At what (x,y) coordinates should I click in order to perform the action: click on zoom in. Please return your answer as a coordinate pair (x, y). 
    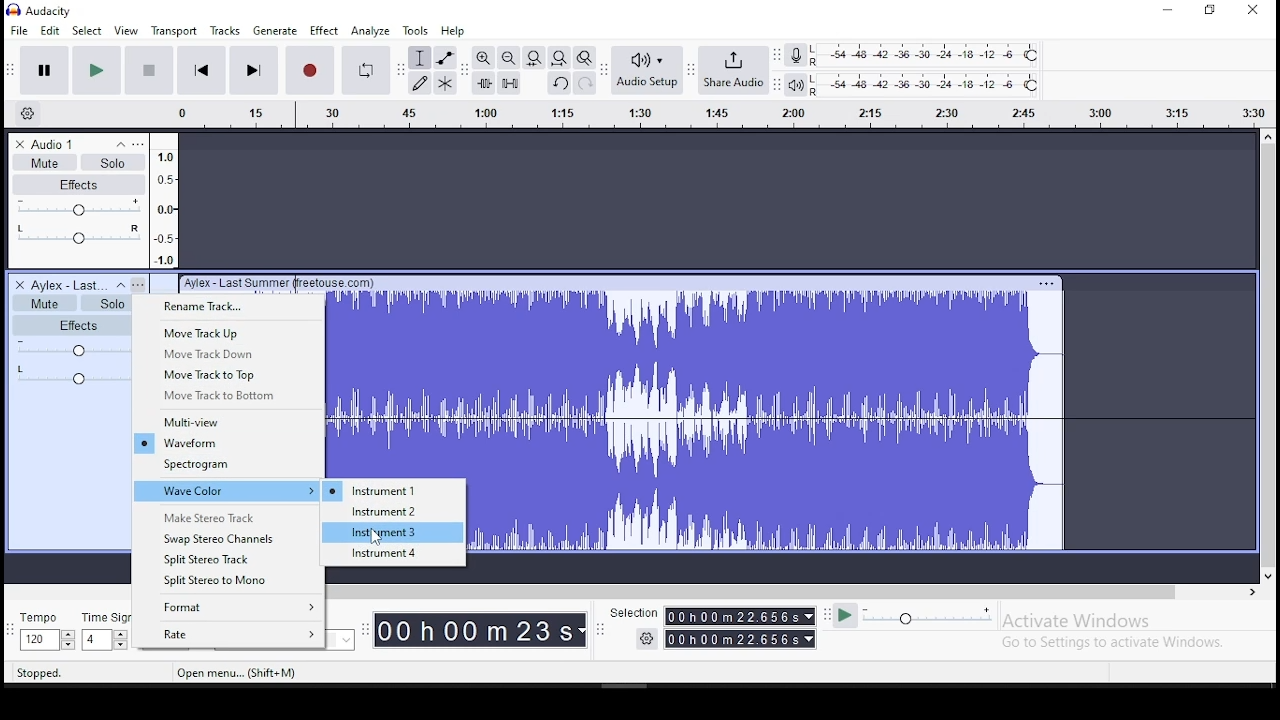
    Looking at the image, I should click on (482, 58).